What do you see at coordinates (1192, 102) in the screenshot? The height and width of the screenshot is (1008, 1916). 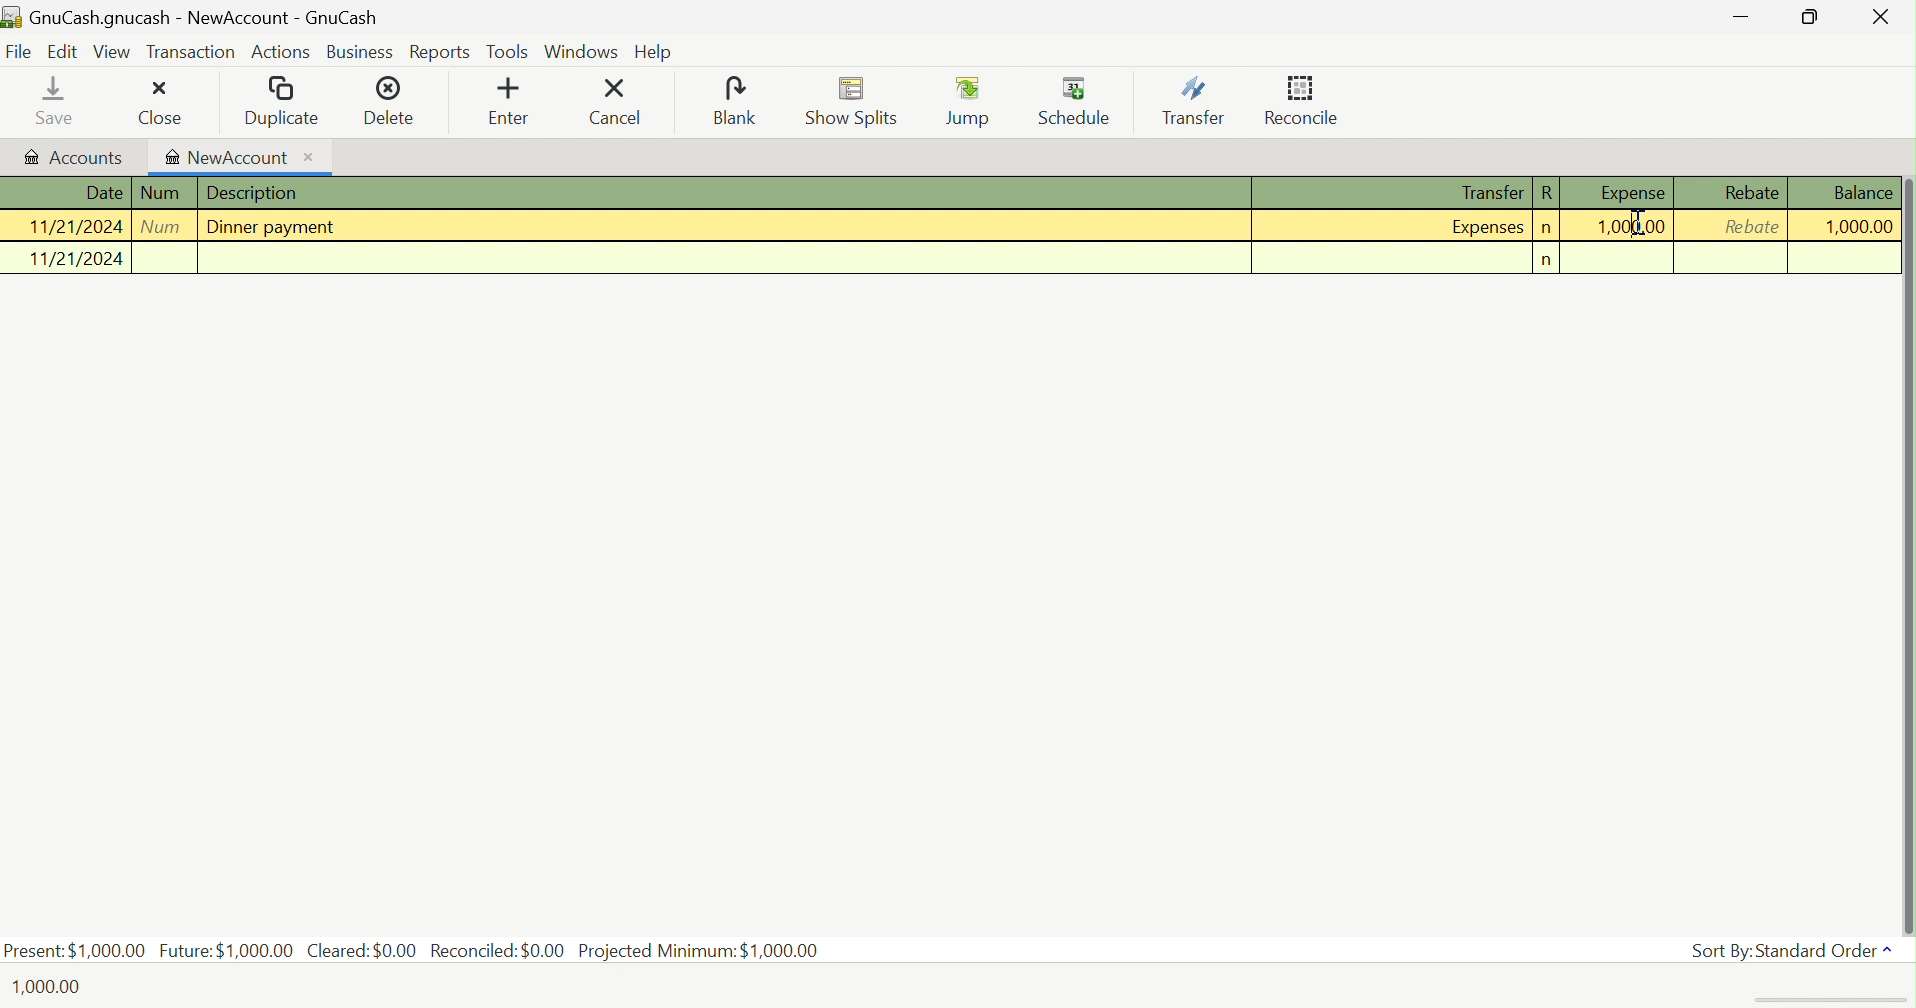 I see `Transfer` at bounding box center [1192, 102].